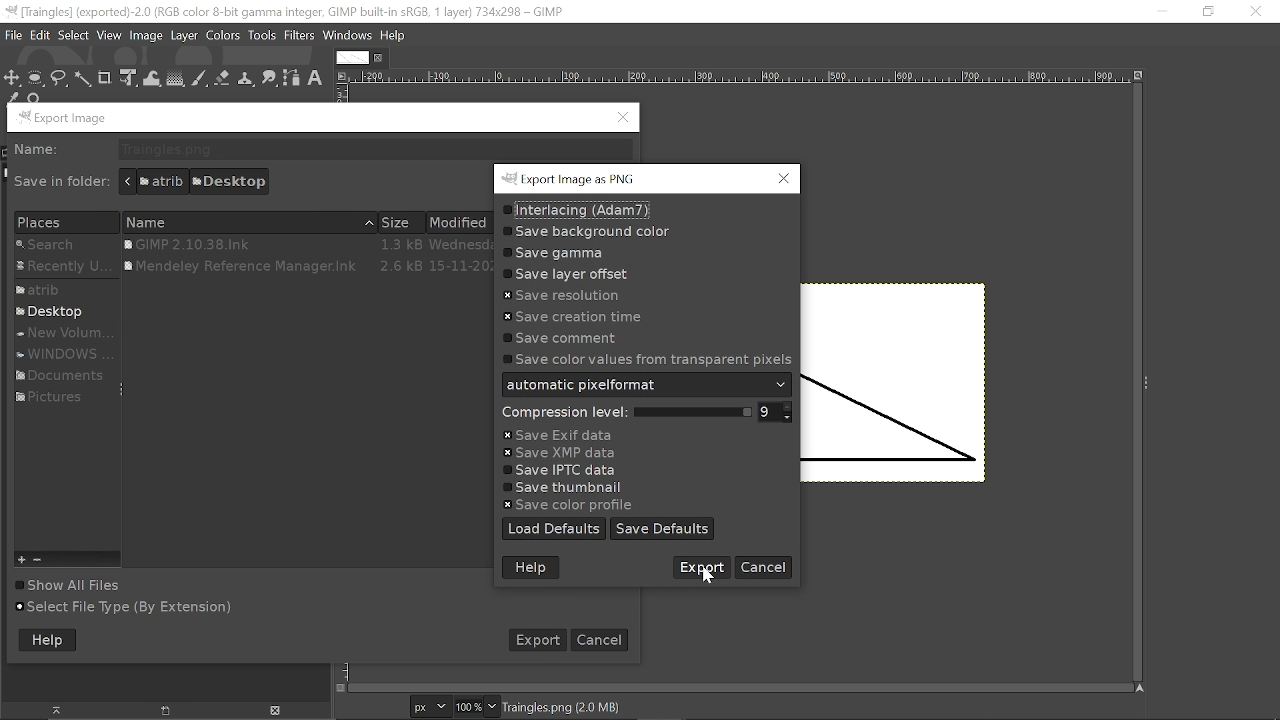 The width and height of the screenshot is (1280, 720). Describe the element at coordinates (342, 688) in the screenshot. I see `Toggle quick mask on/off` at that location.